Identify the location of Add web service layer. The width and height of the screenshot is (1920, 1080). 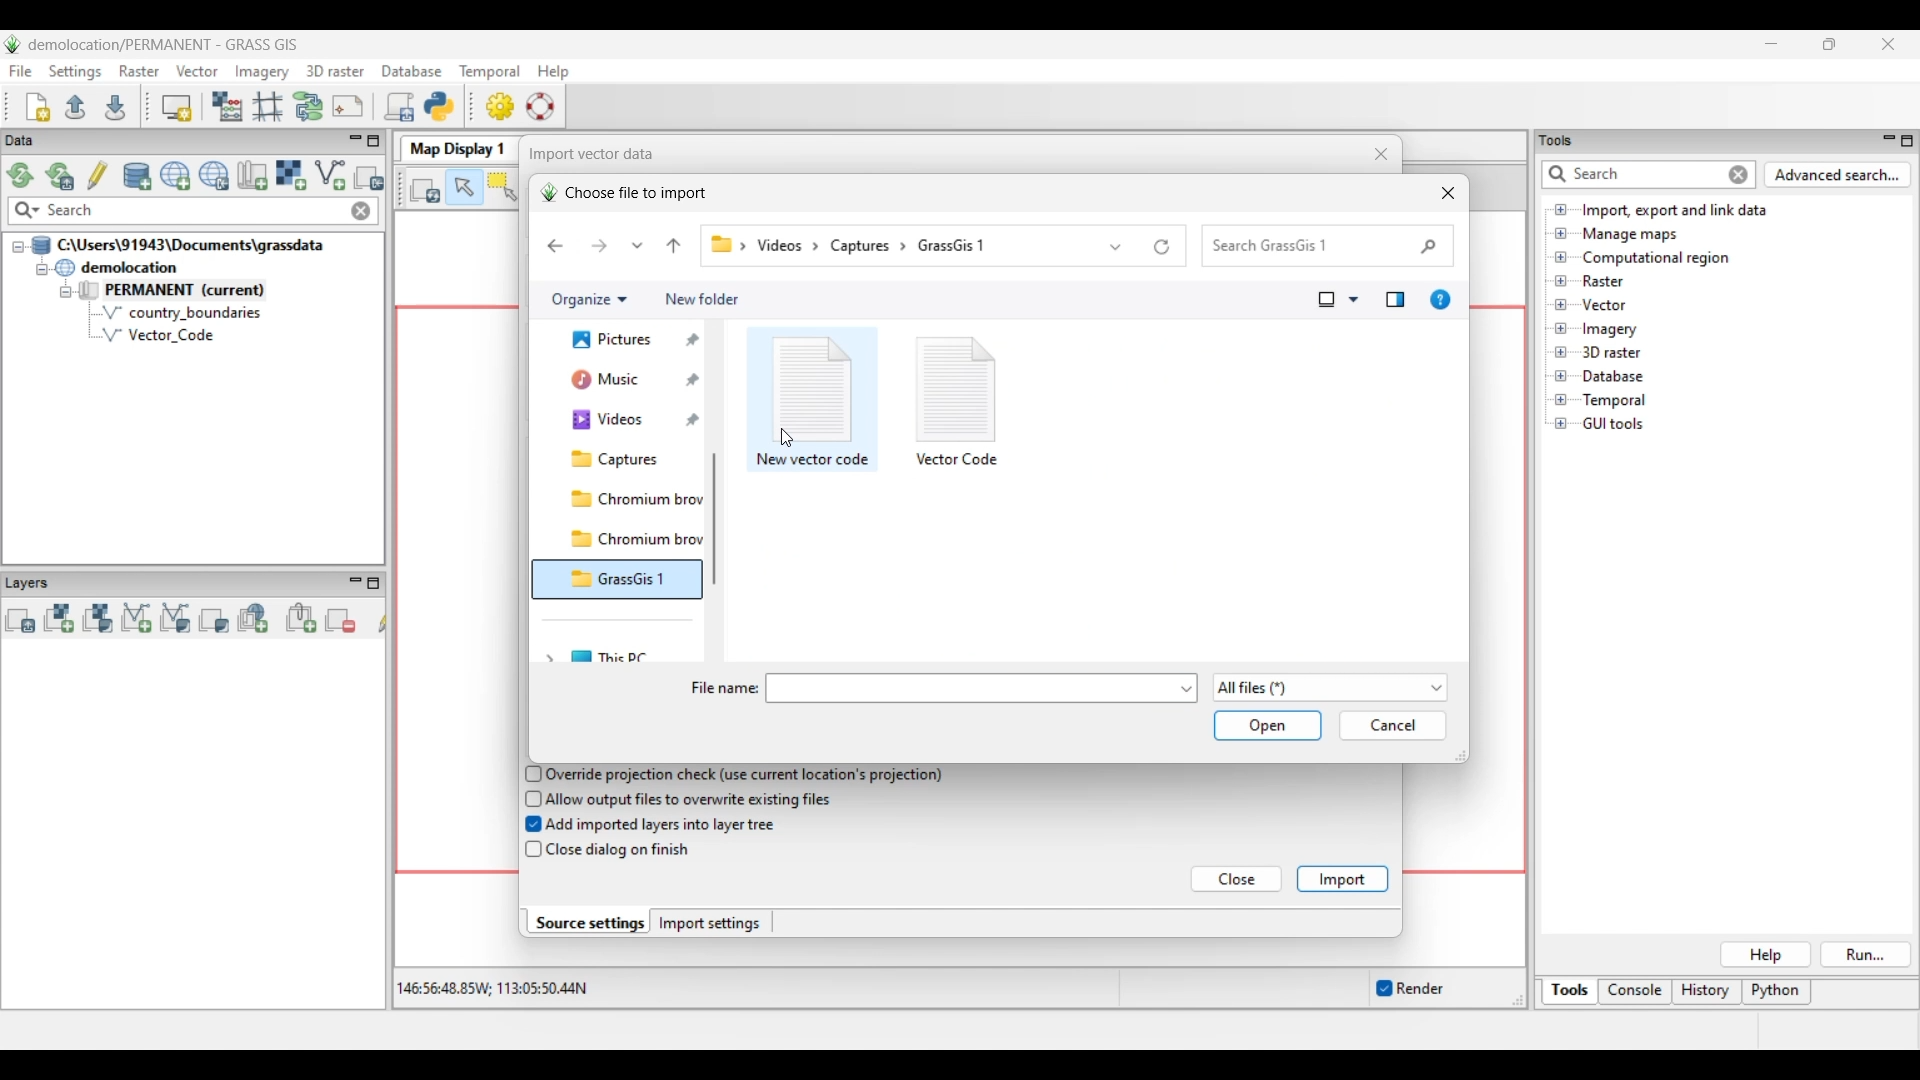
(253, 618).